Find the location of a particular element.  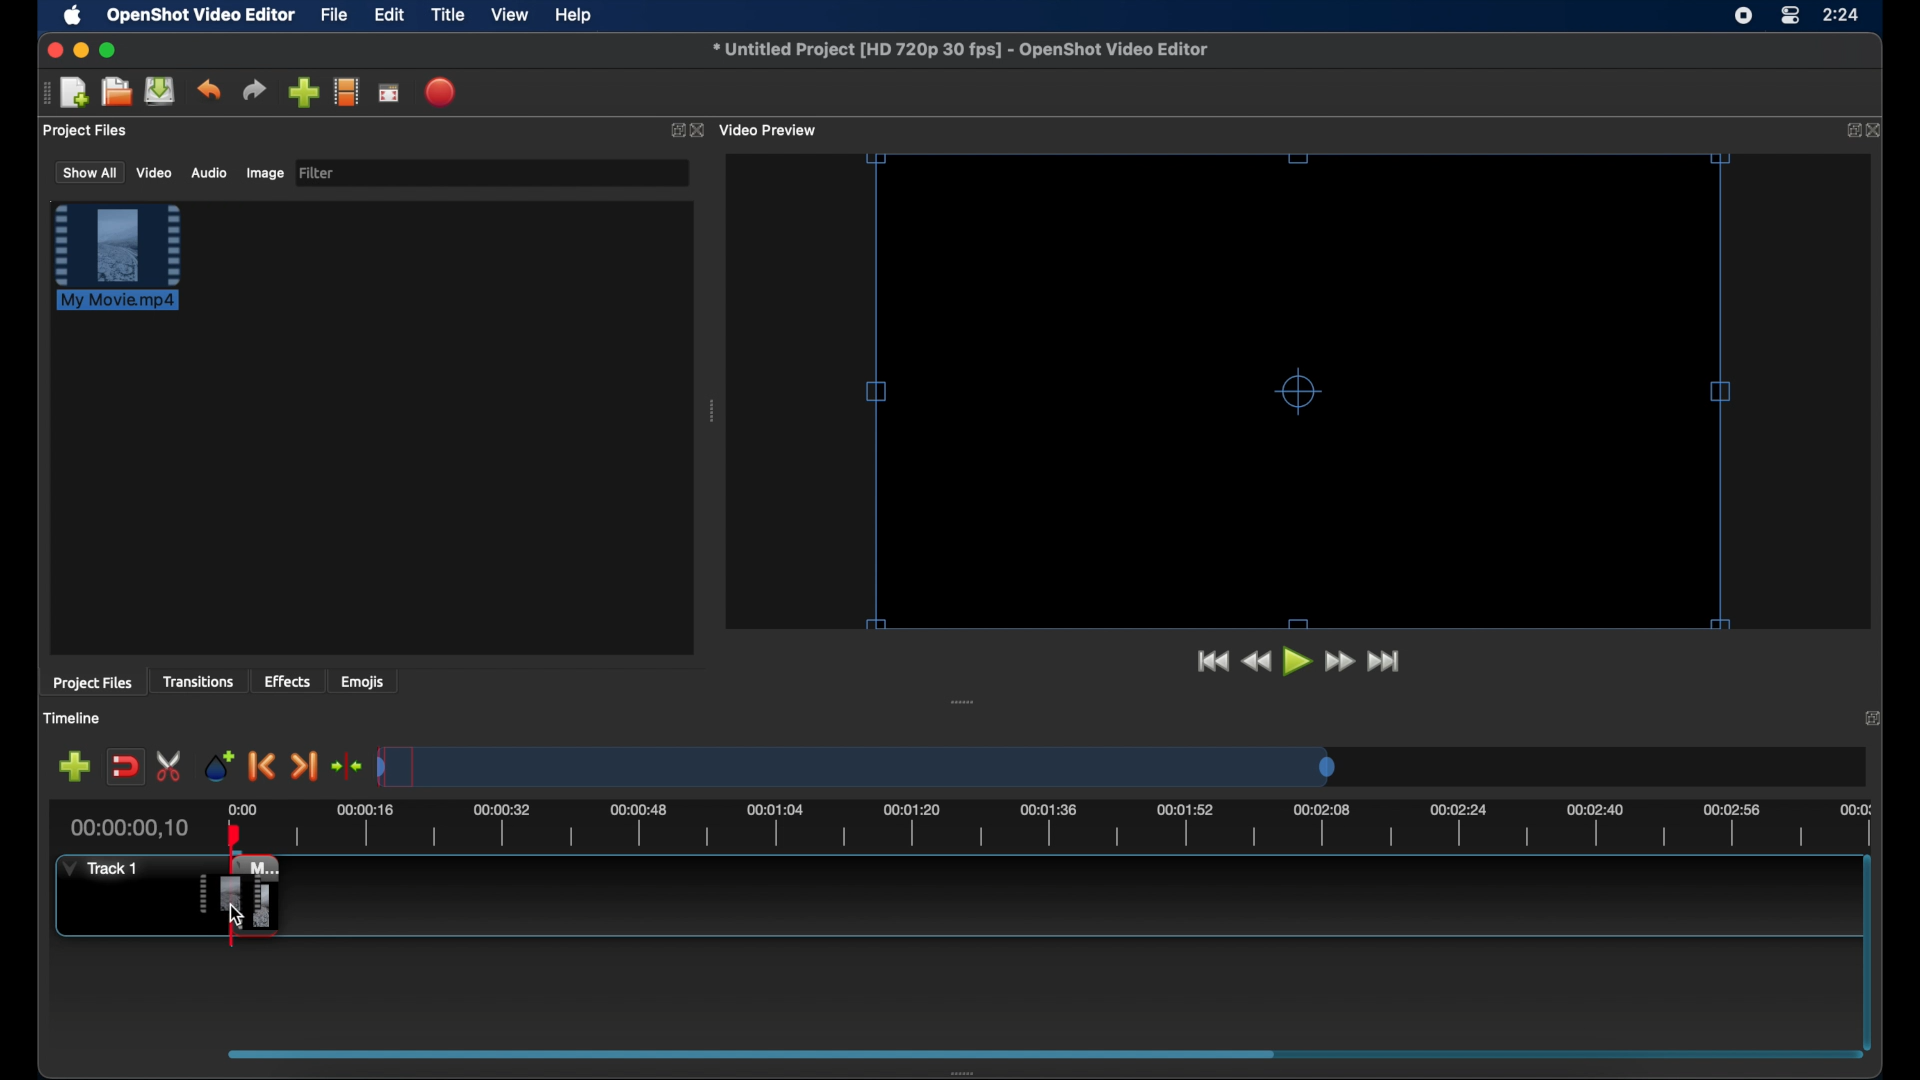

previous marker is located at coordinates (259, 765).